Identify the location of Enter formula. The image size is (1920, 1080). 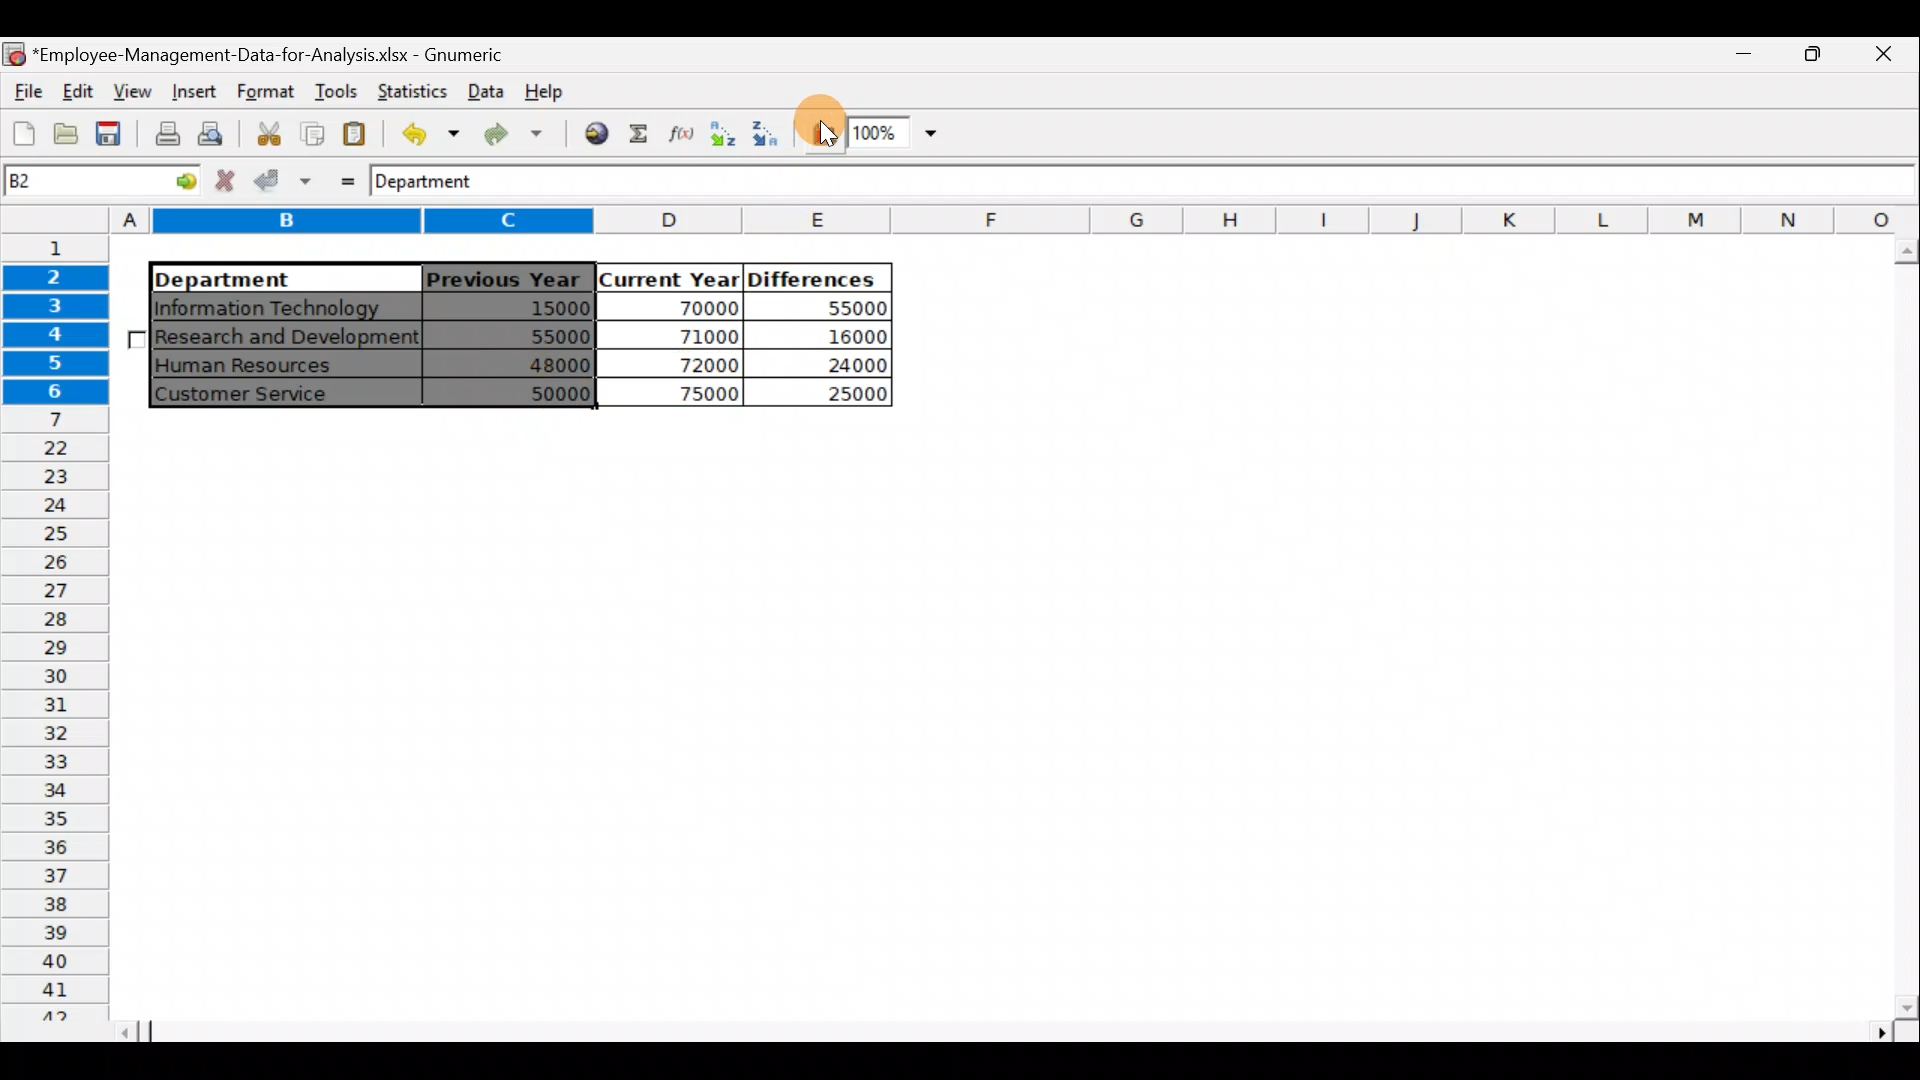
(341, 179).